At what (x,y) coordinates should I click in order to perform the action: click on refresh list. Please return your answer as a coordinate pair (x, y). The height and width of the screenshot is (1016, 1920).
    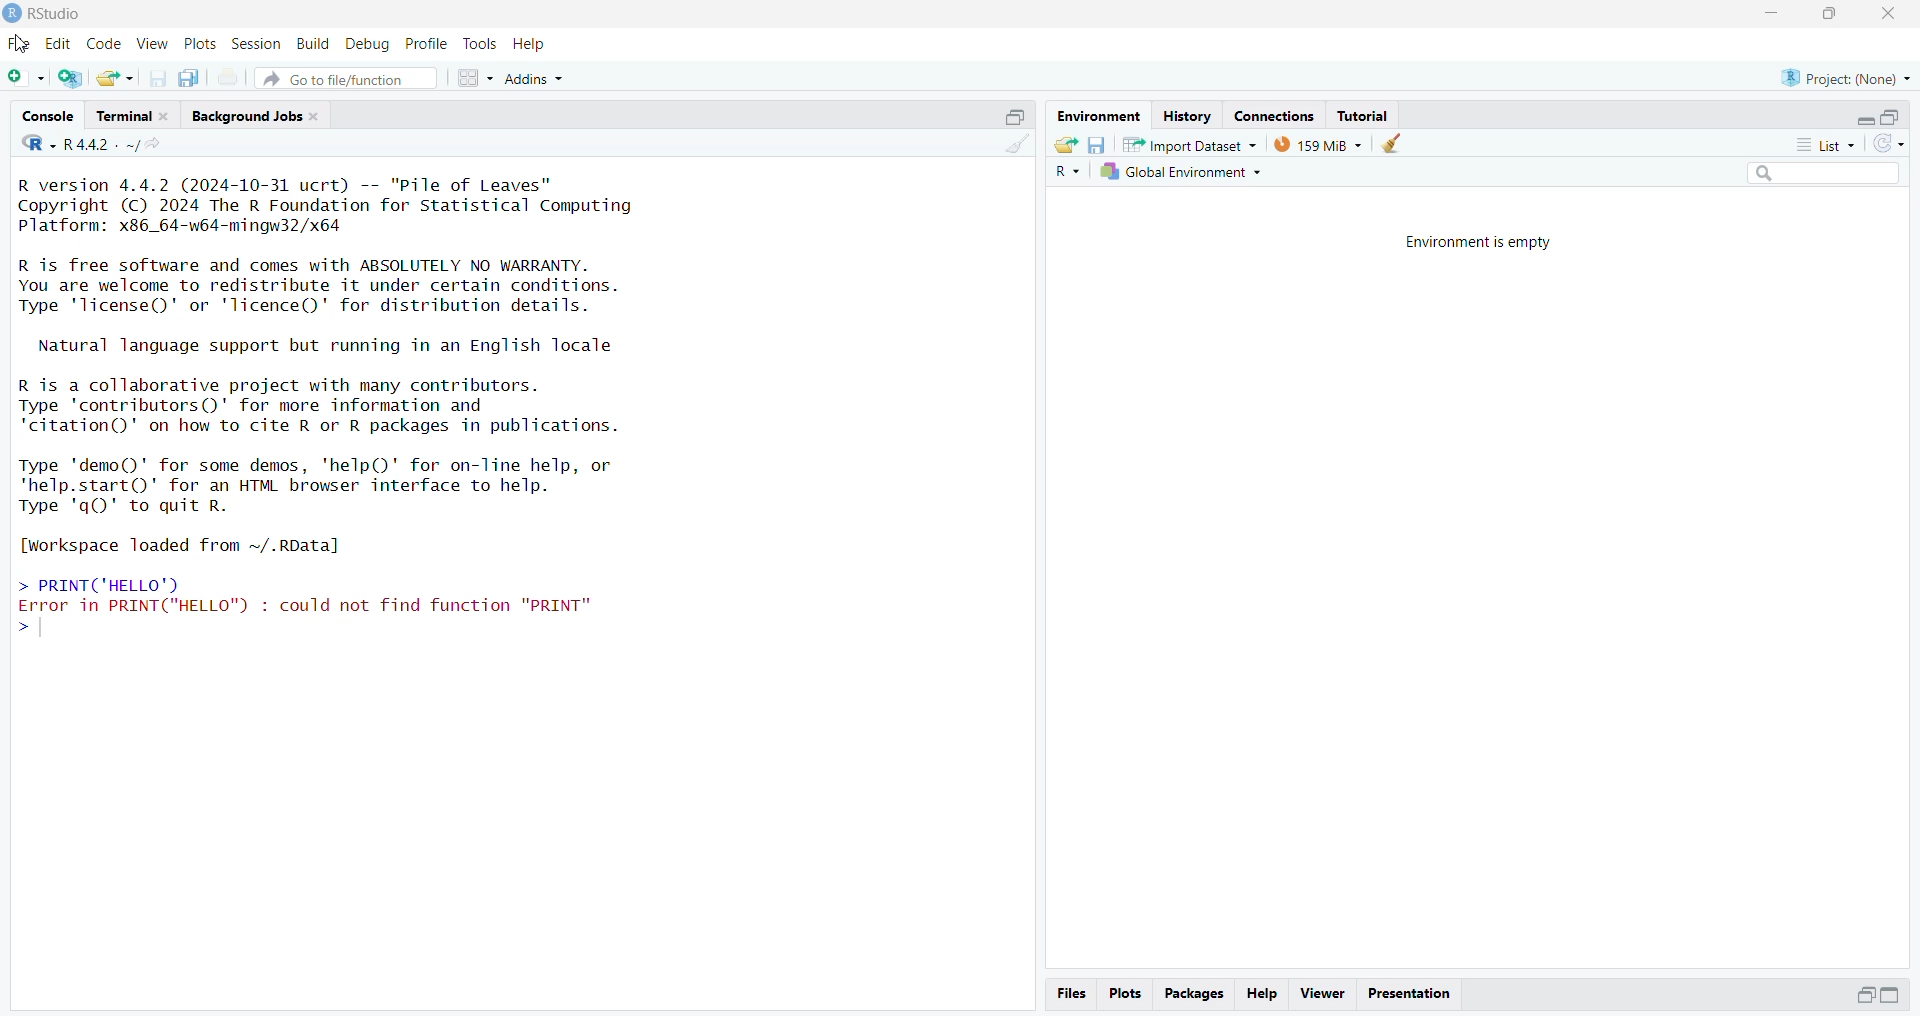
    Looking at the image, I should click on (1888, 145).